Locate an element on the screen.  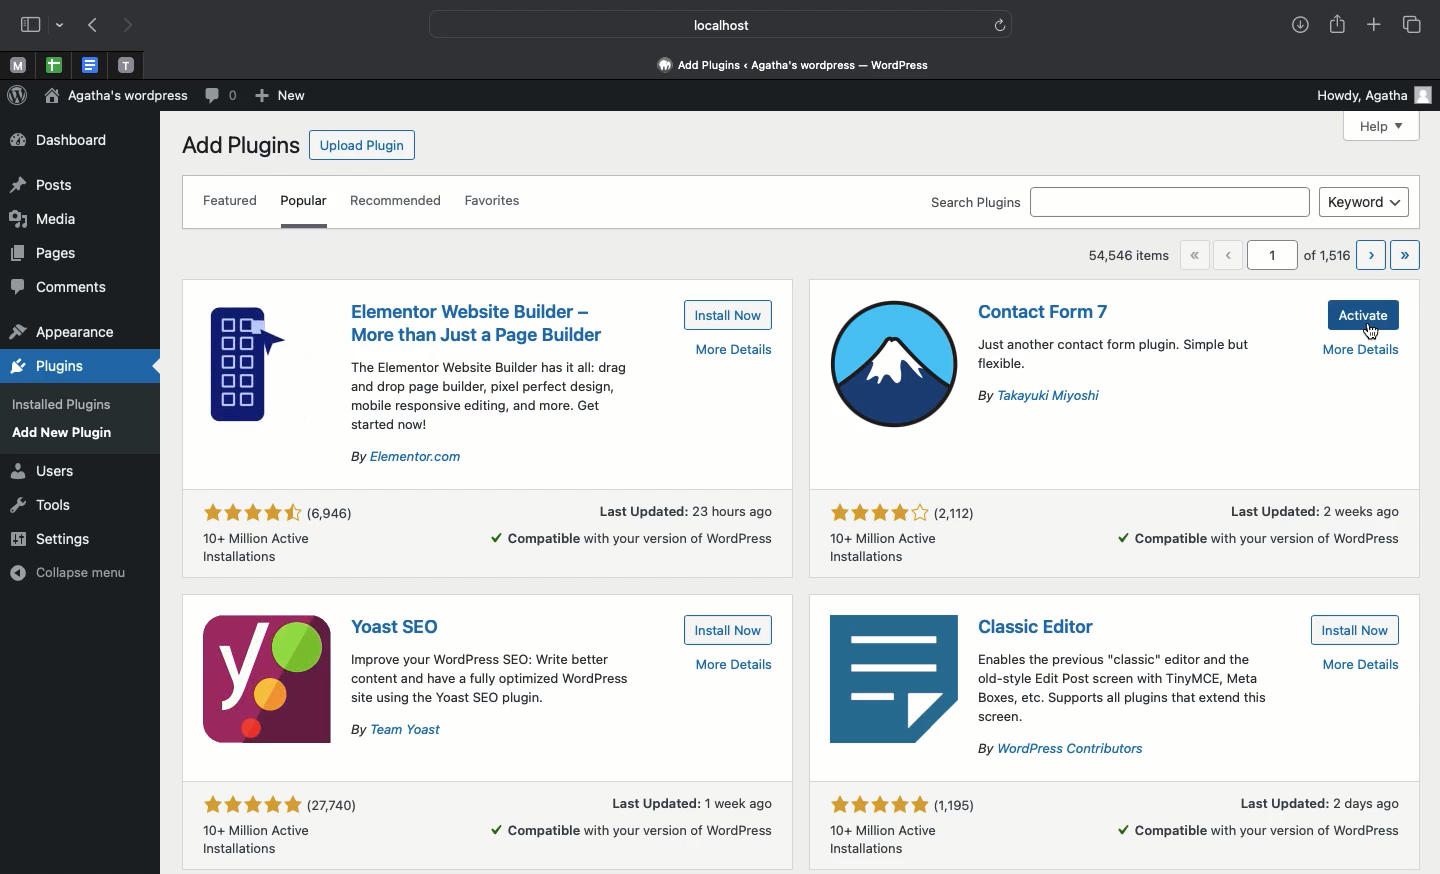
Favorites is located at coordinates (491, 200).